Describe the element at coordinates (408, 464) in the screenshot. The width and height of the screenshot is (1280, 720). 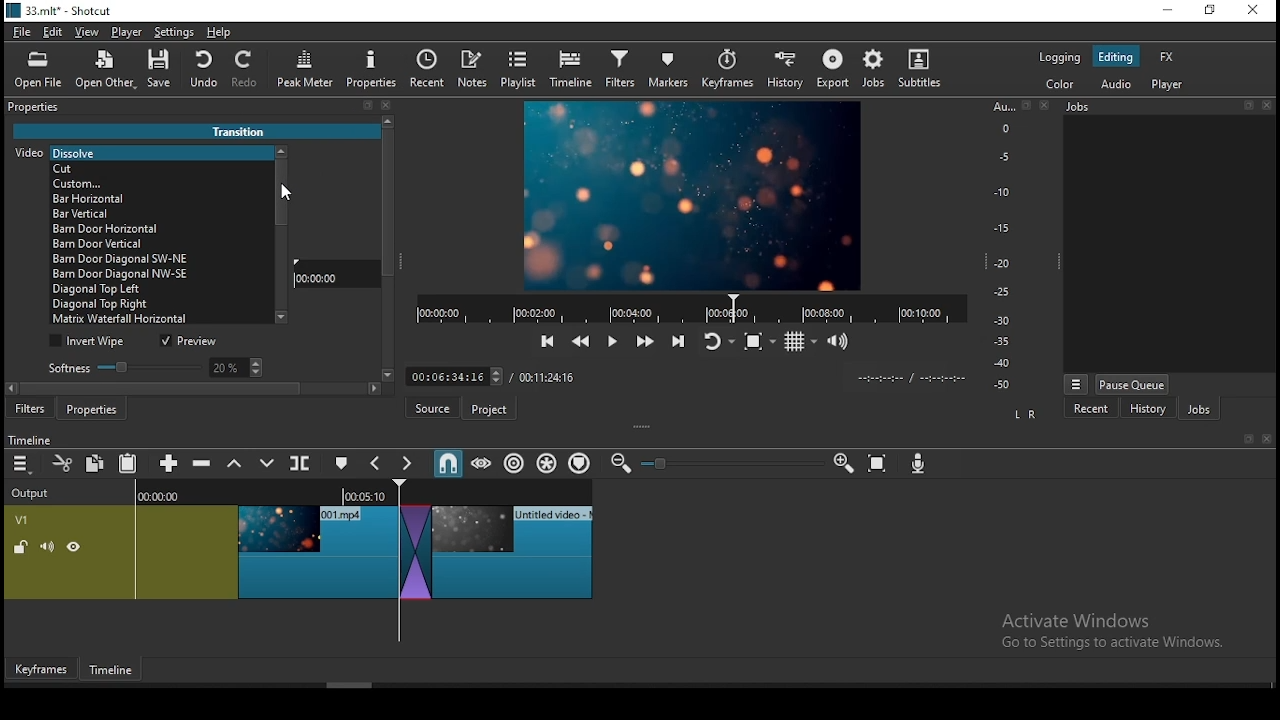
I see `next marker` at that location.